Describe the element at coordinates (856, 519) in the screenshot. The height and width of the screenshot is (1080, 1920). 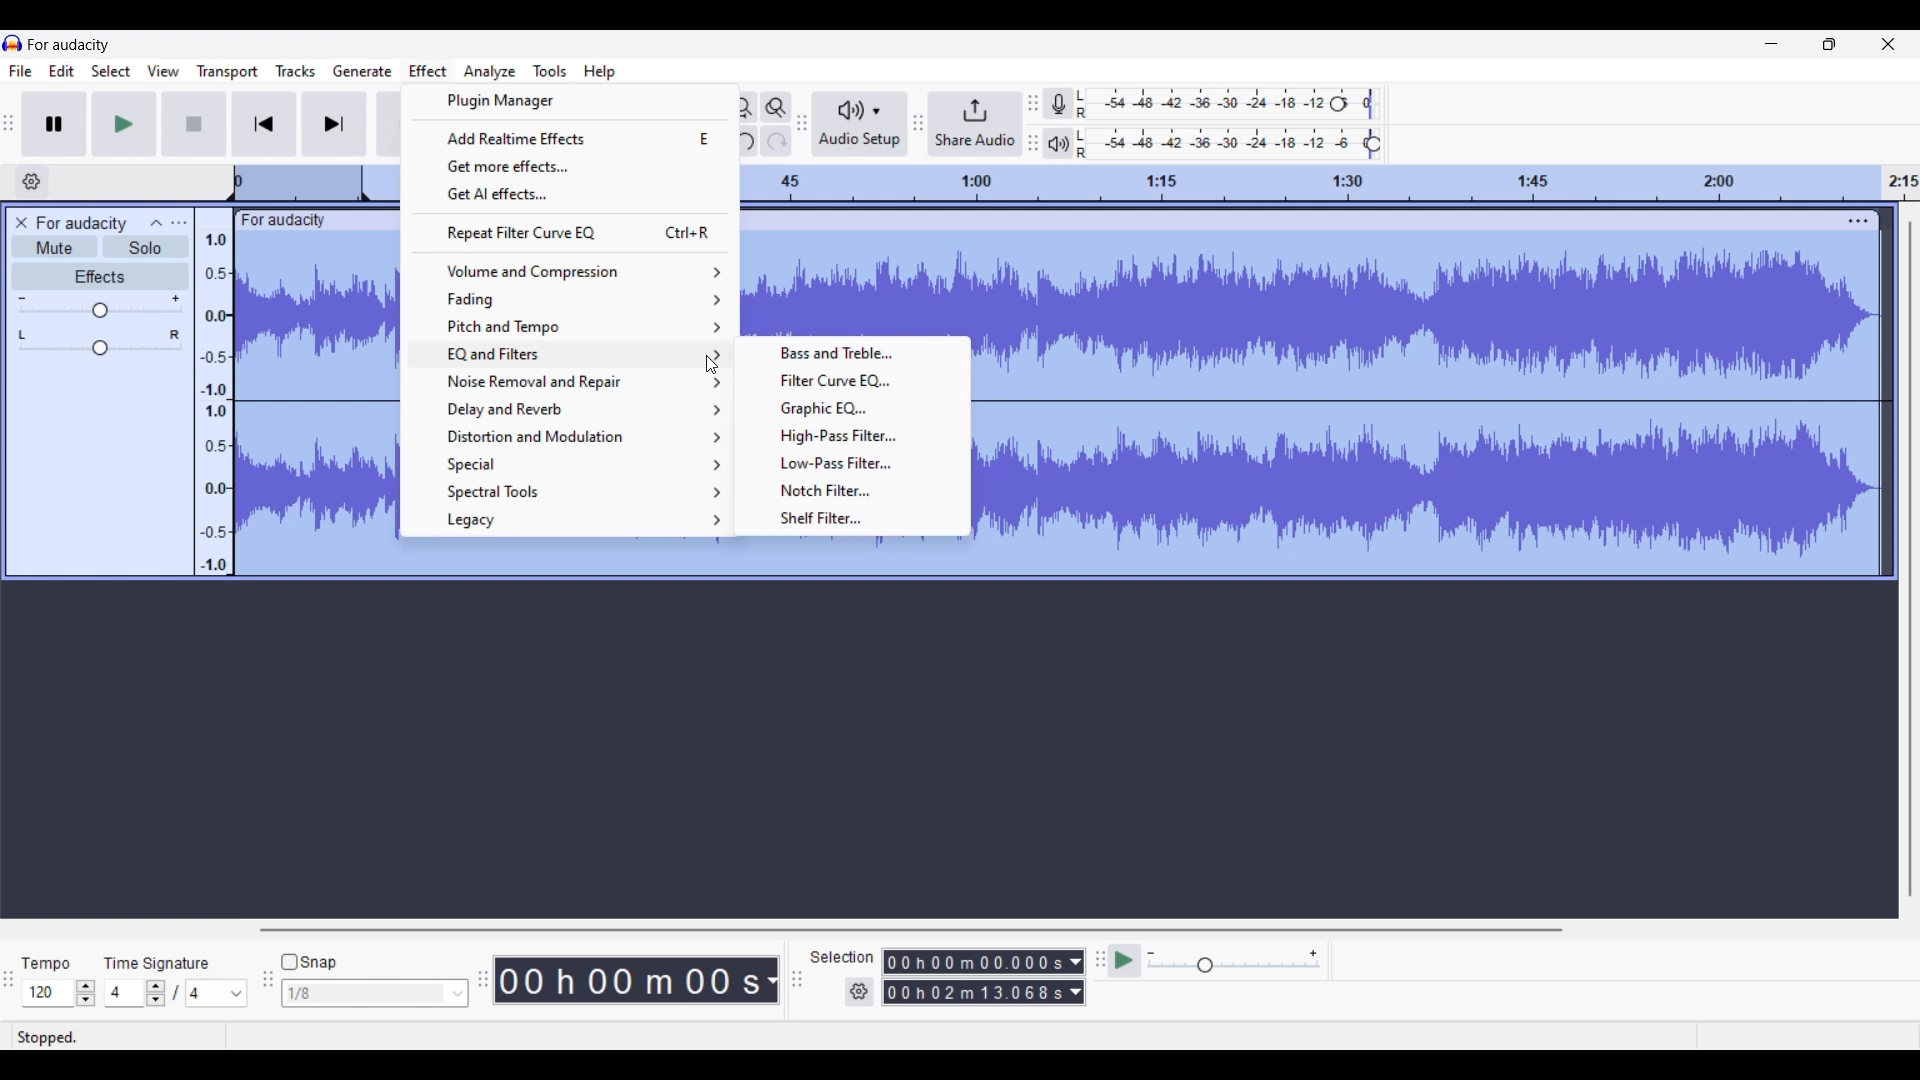
I see `Shelf filter` at that location.